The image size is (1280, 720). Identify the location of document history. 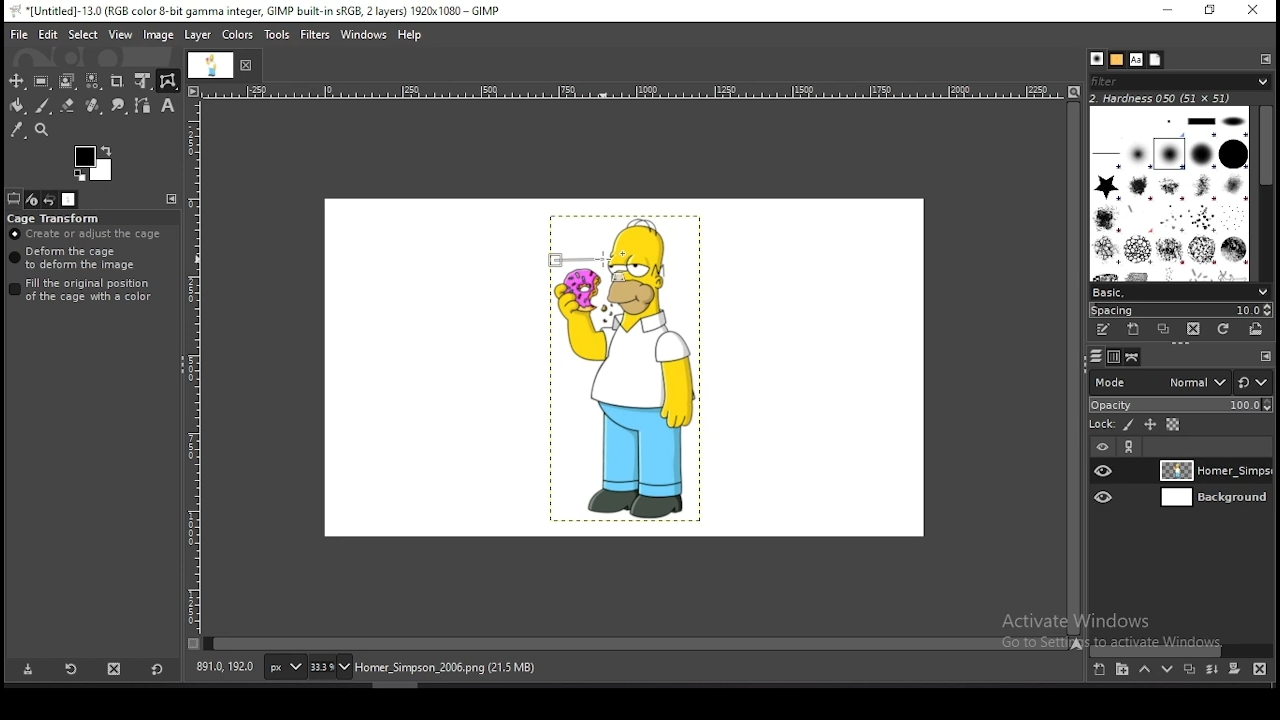
(1155, 60).